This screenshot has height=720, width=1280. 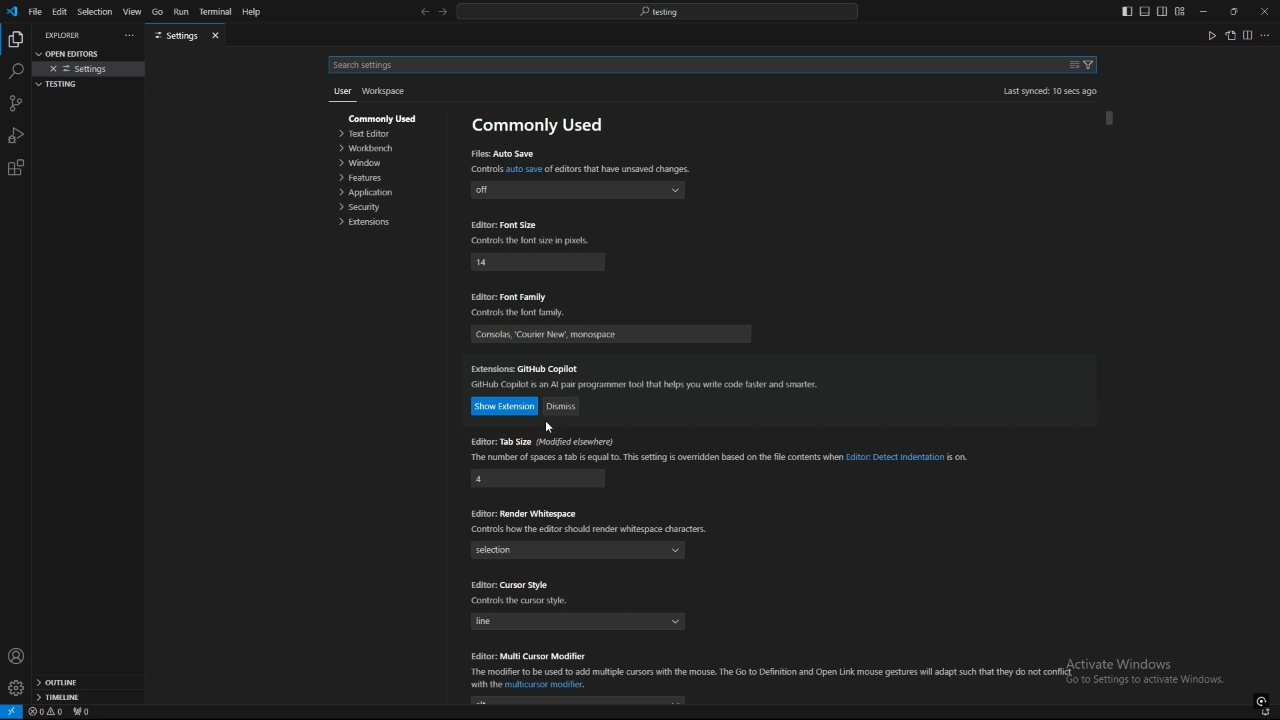 What do you see at coordinates (46, 712) in the screenshot?
I see `errors` at bounding box center [46, 712].